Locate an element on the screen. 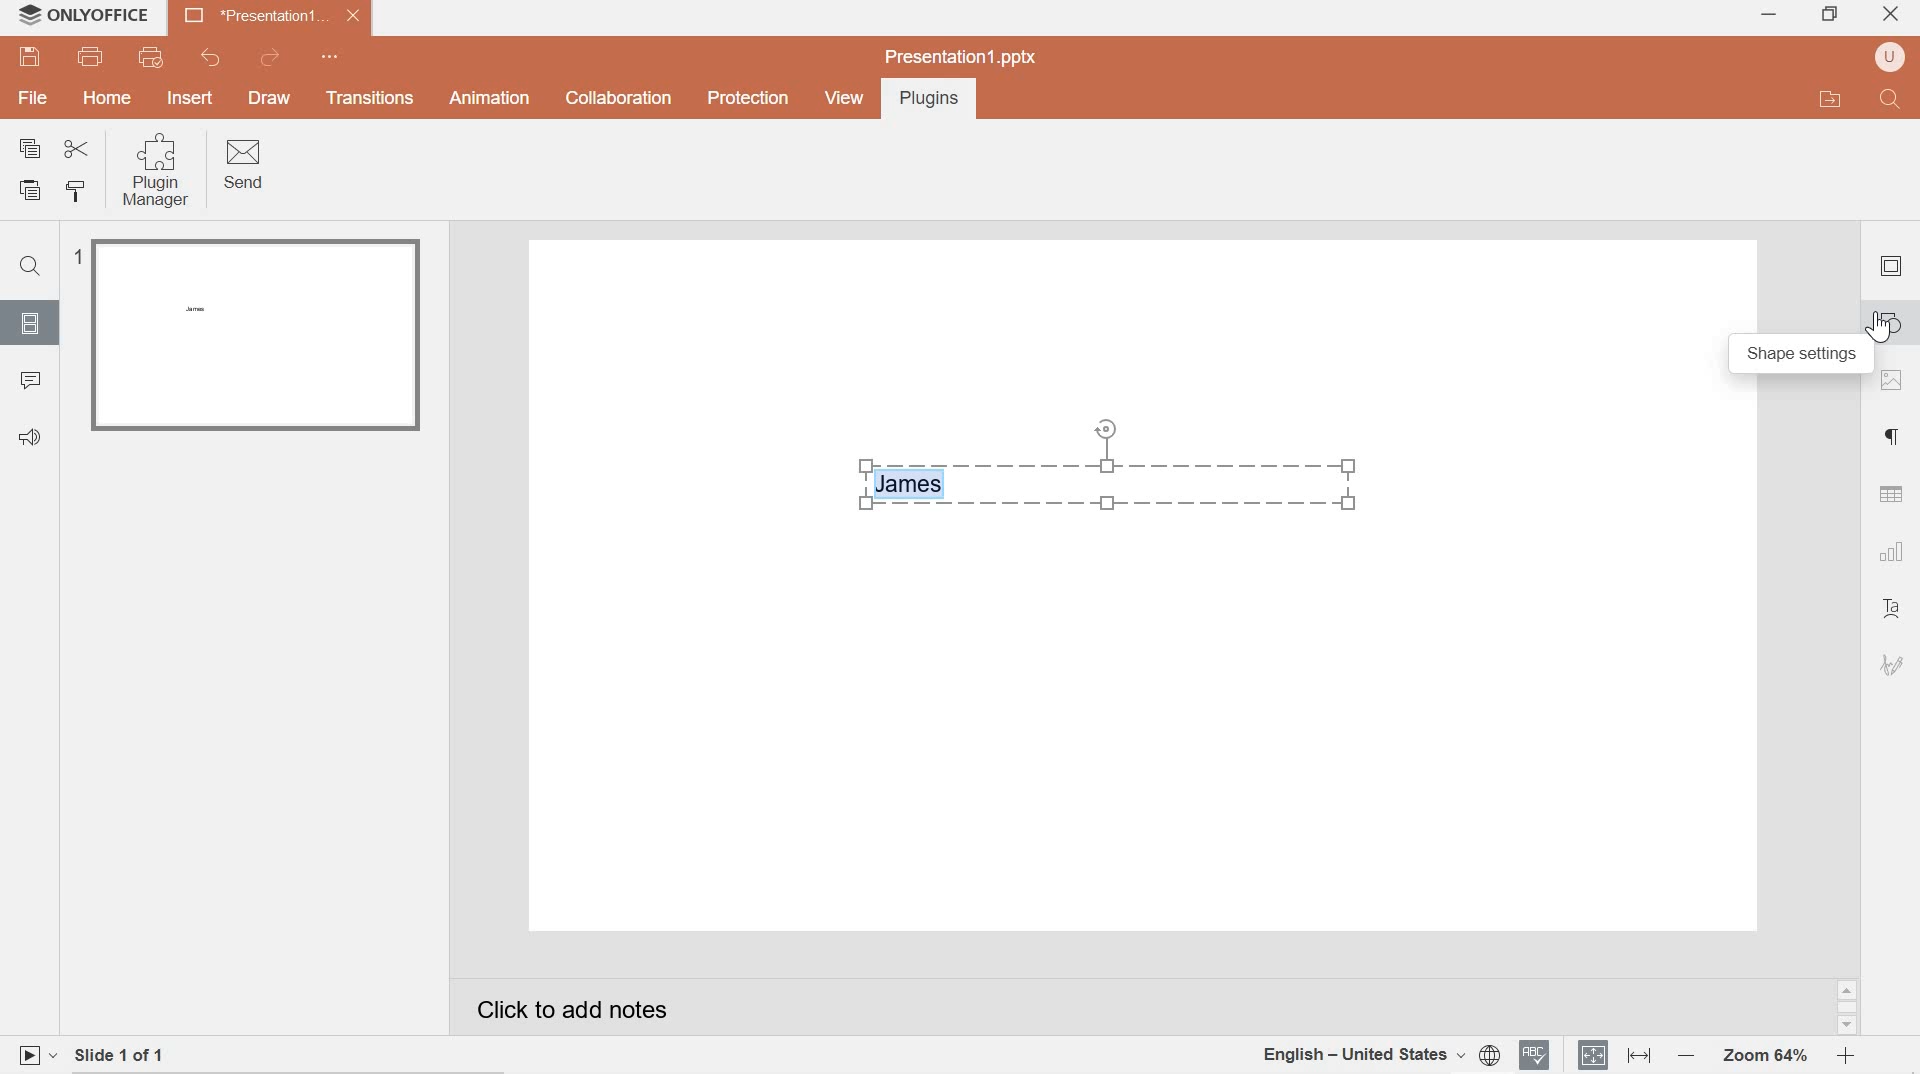 The height and width of the screenshot is (1074, 1920). paste is located at coordinates (34, 191).